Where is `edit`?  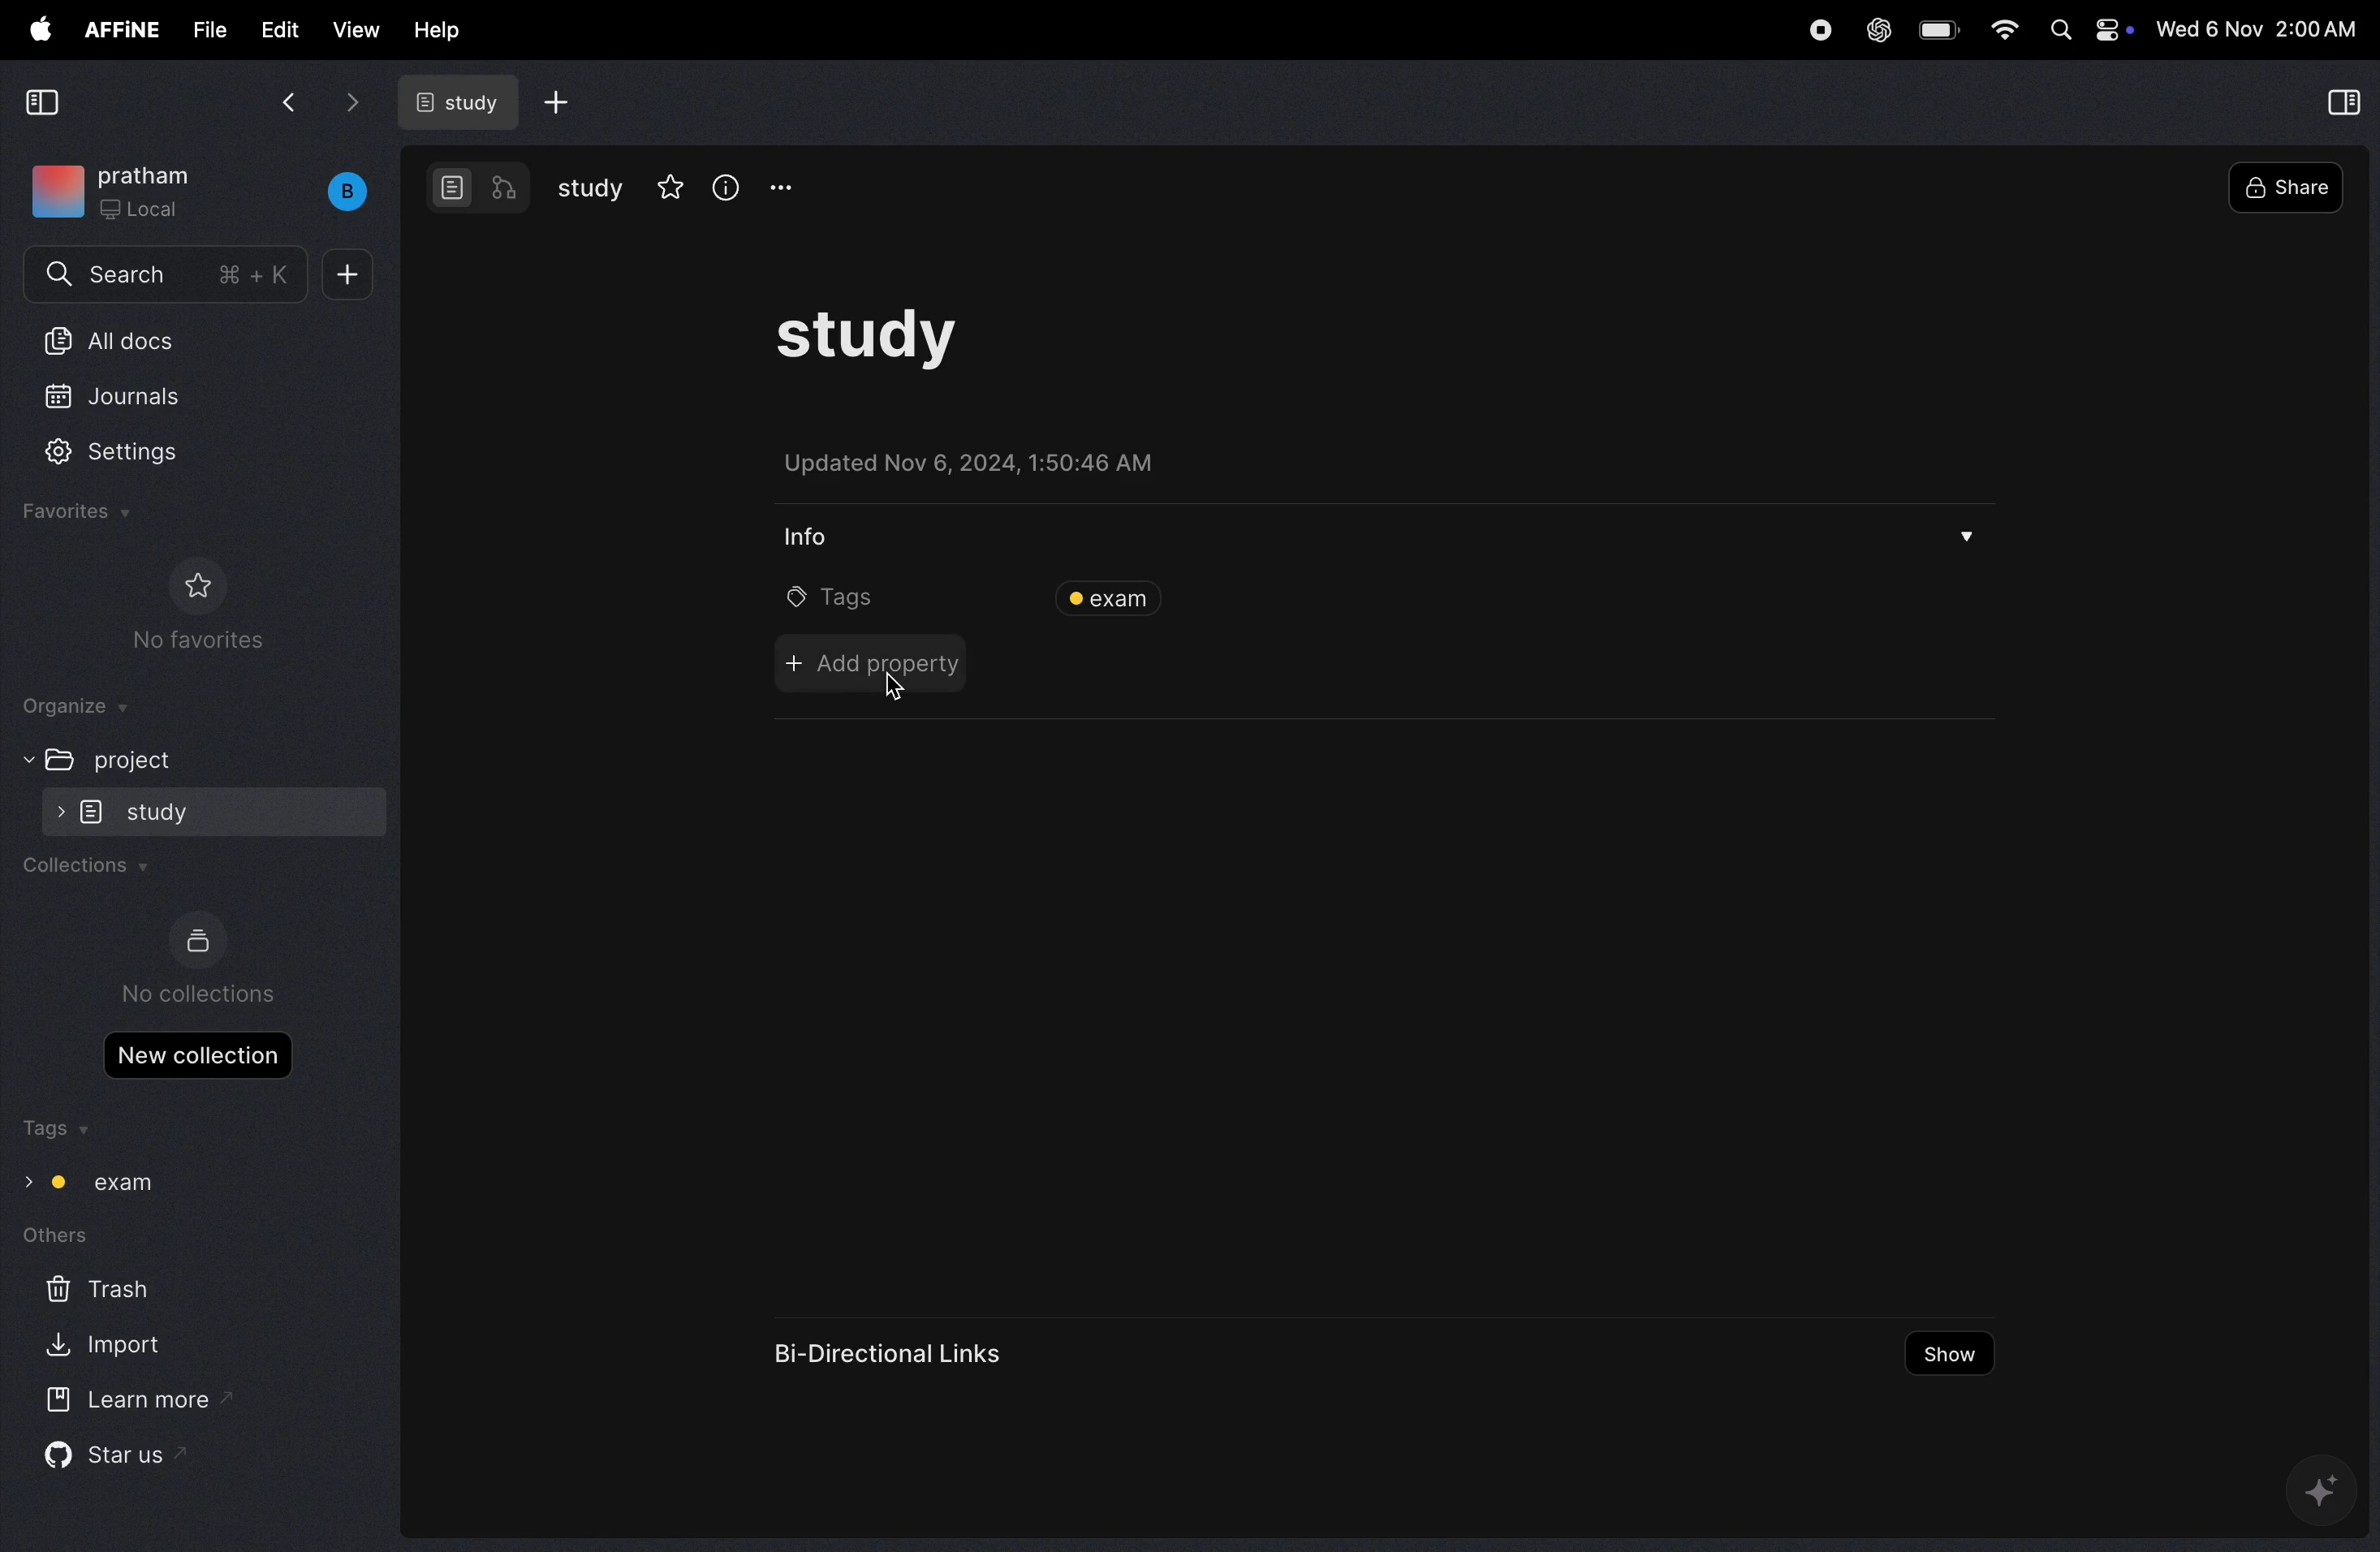 edit is located at coordinates (280, 30).